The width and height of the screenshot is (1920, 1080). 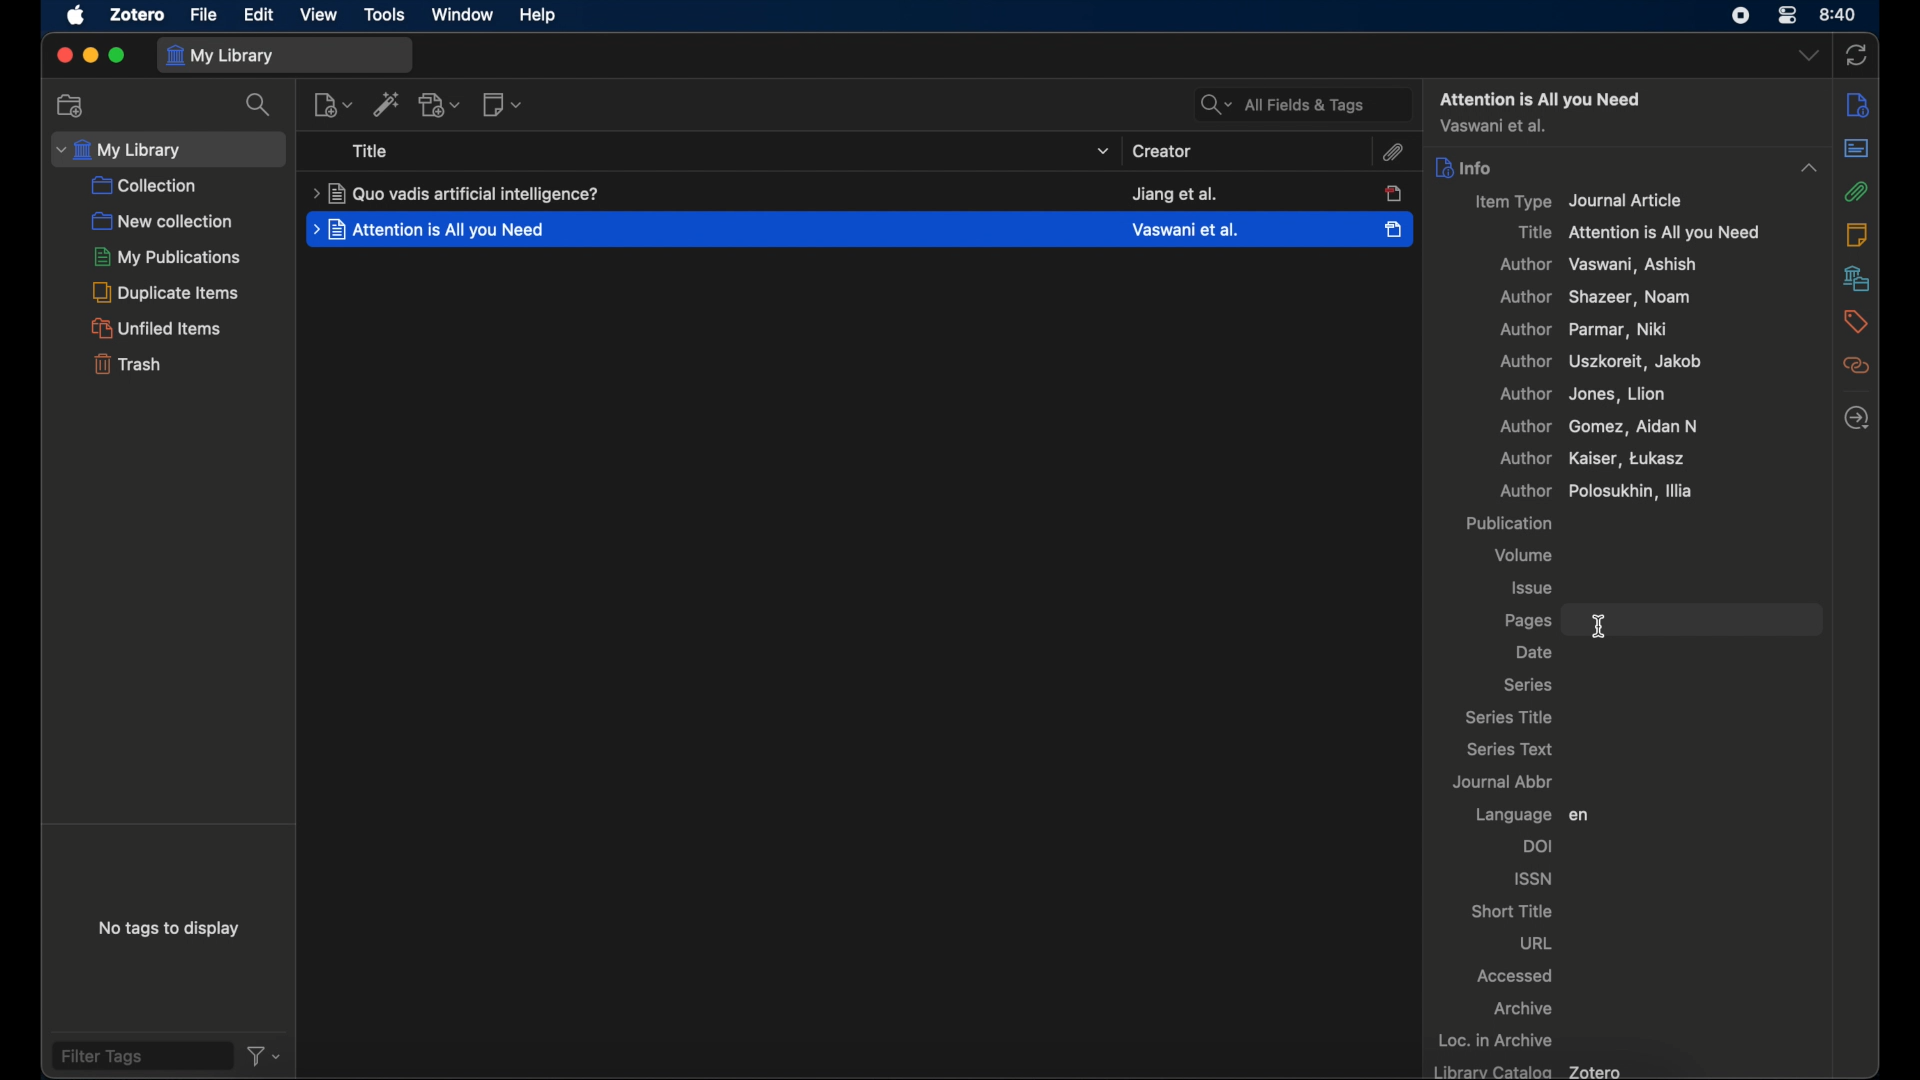 What do you see at coordinates (1531, 814) in the screenshot?
I see `language en` at bounding box center [1531, 814].